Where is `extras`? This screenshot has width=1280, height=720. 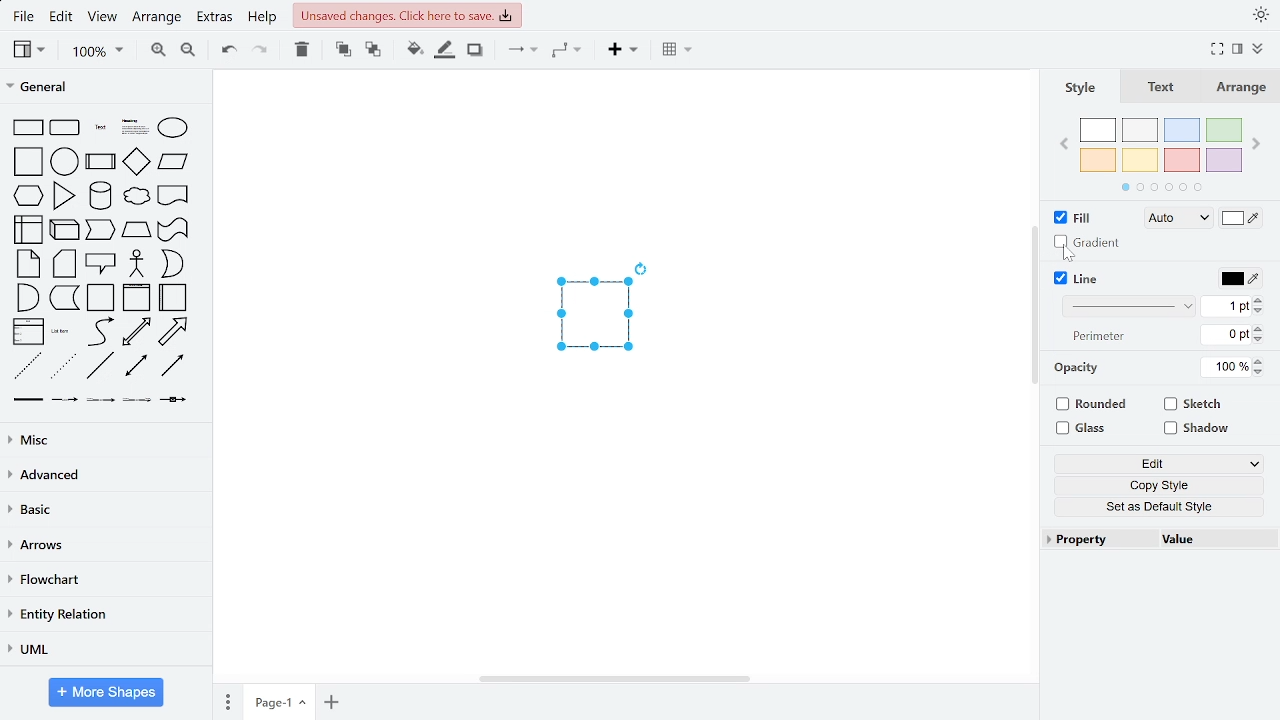 extras is located at coordinates (215, 17).